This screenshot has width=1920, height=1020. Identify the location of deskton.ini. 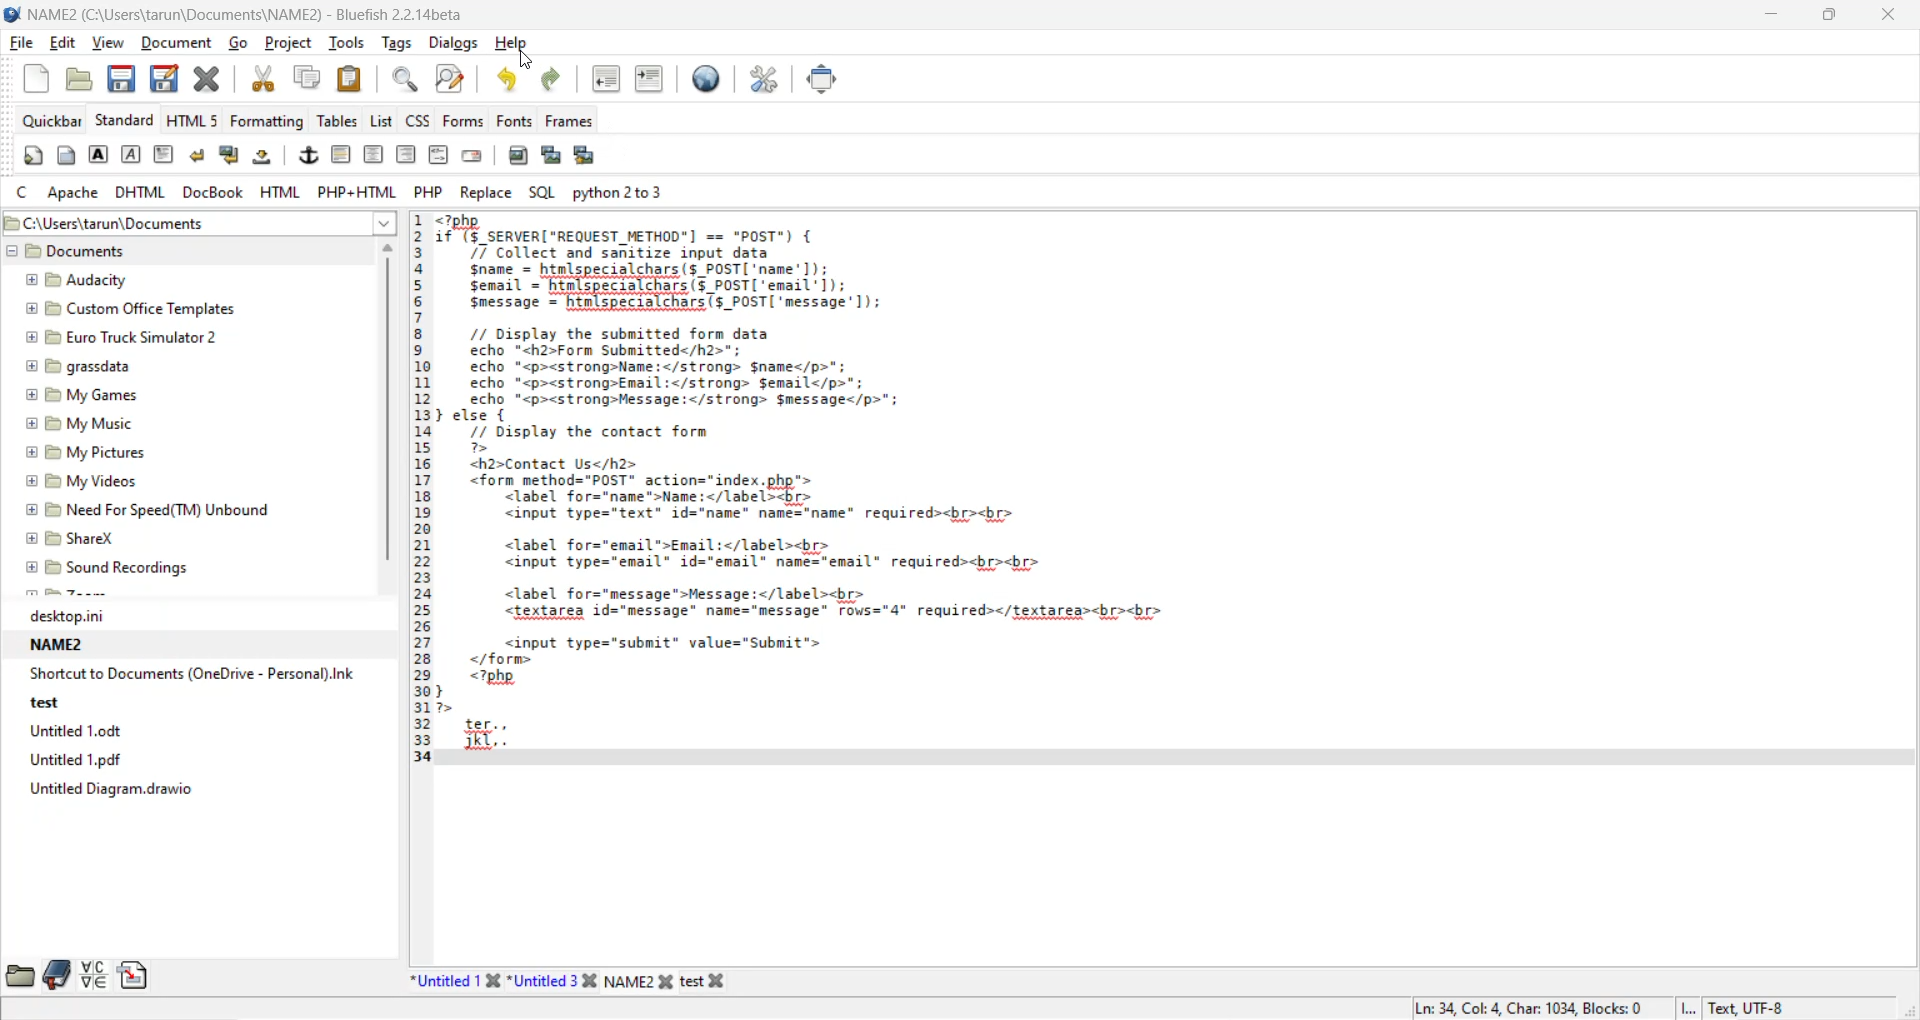
(53, 612).